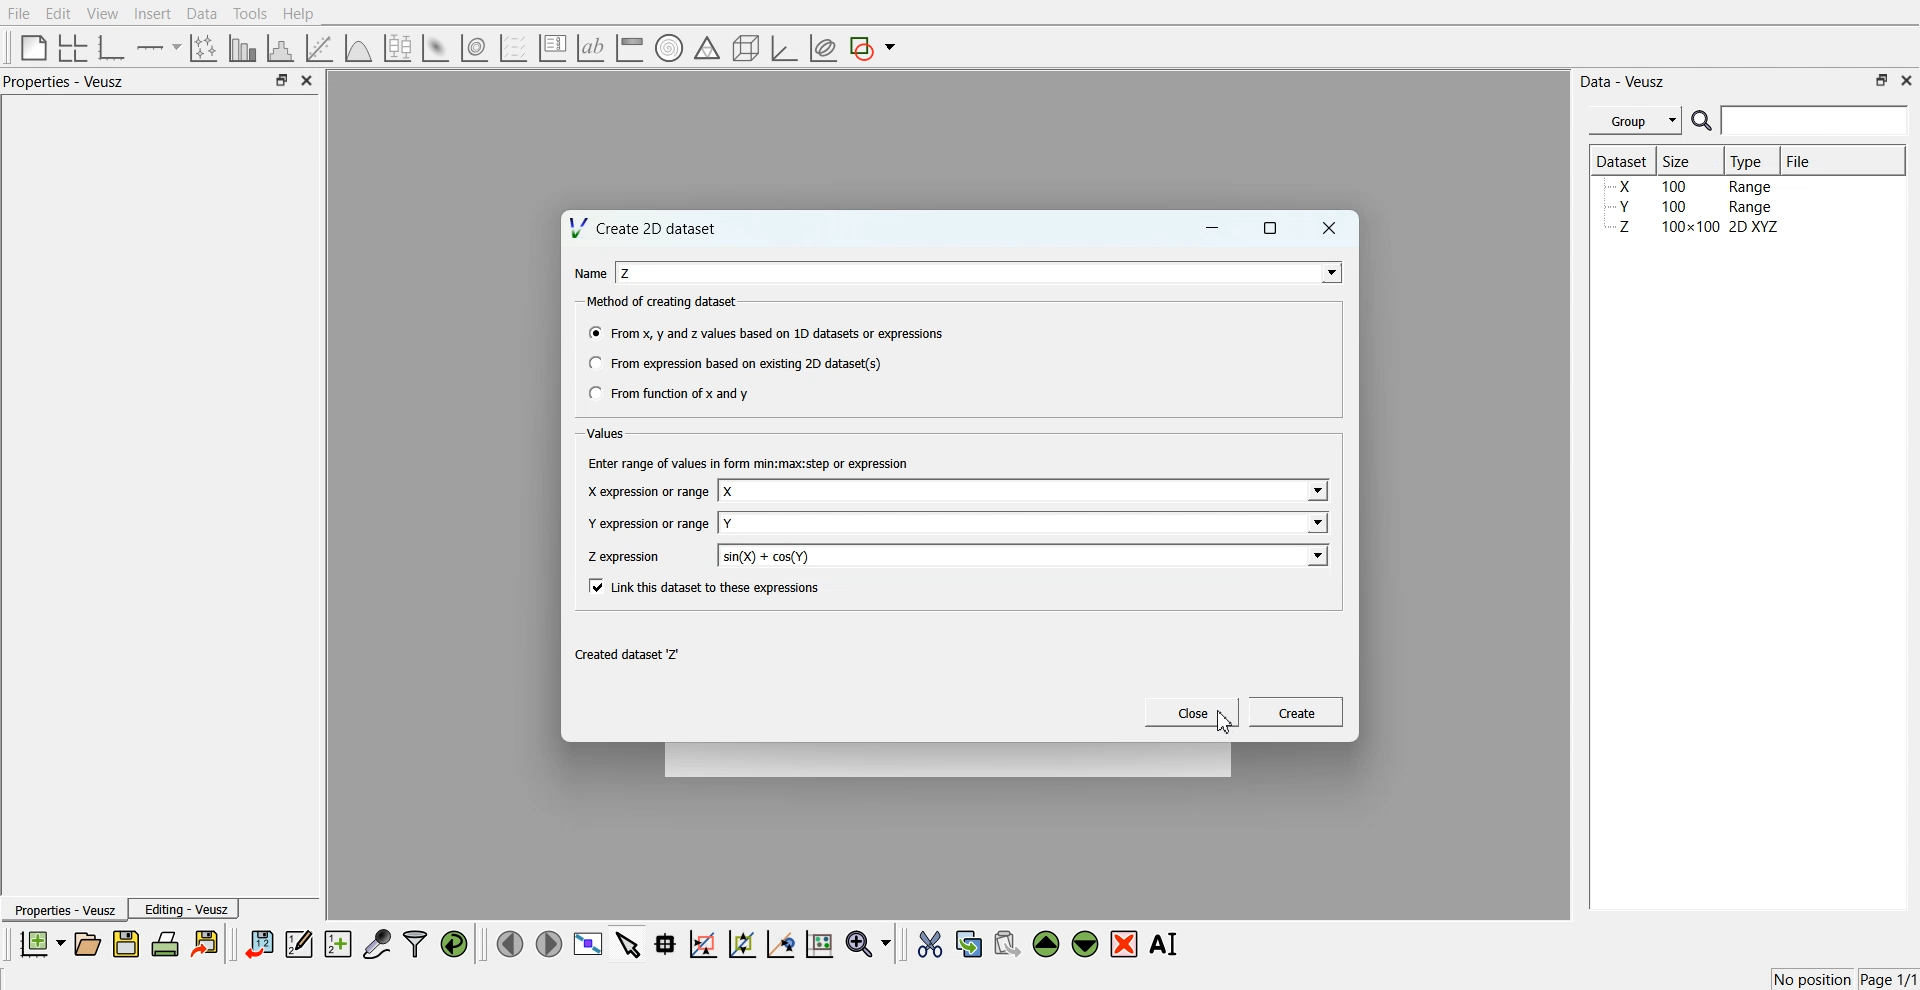  I want to click on No position Page 1/1, so click(1844, 979).